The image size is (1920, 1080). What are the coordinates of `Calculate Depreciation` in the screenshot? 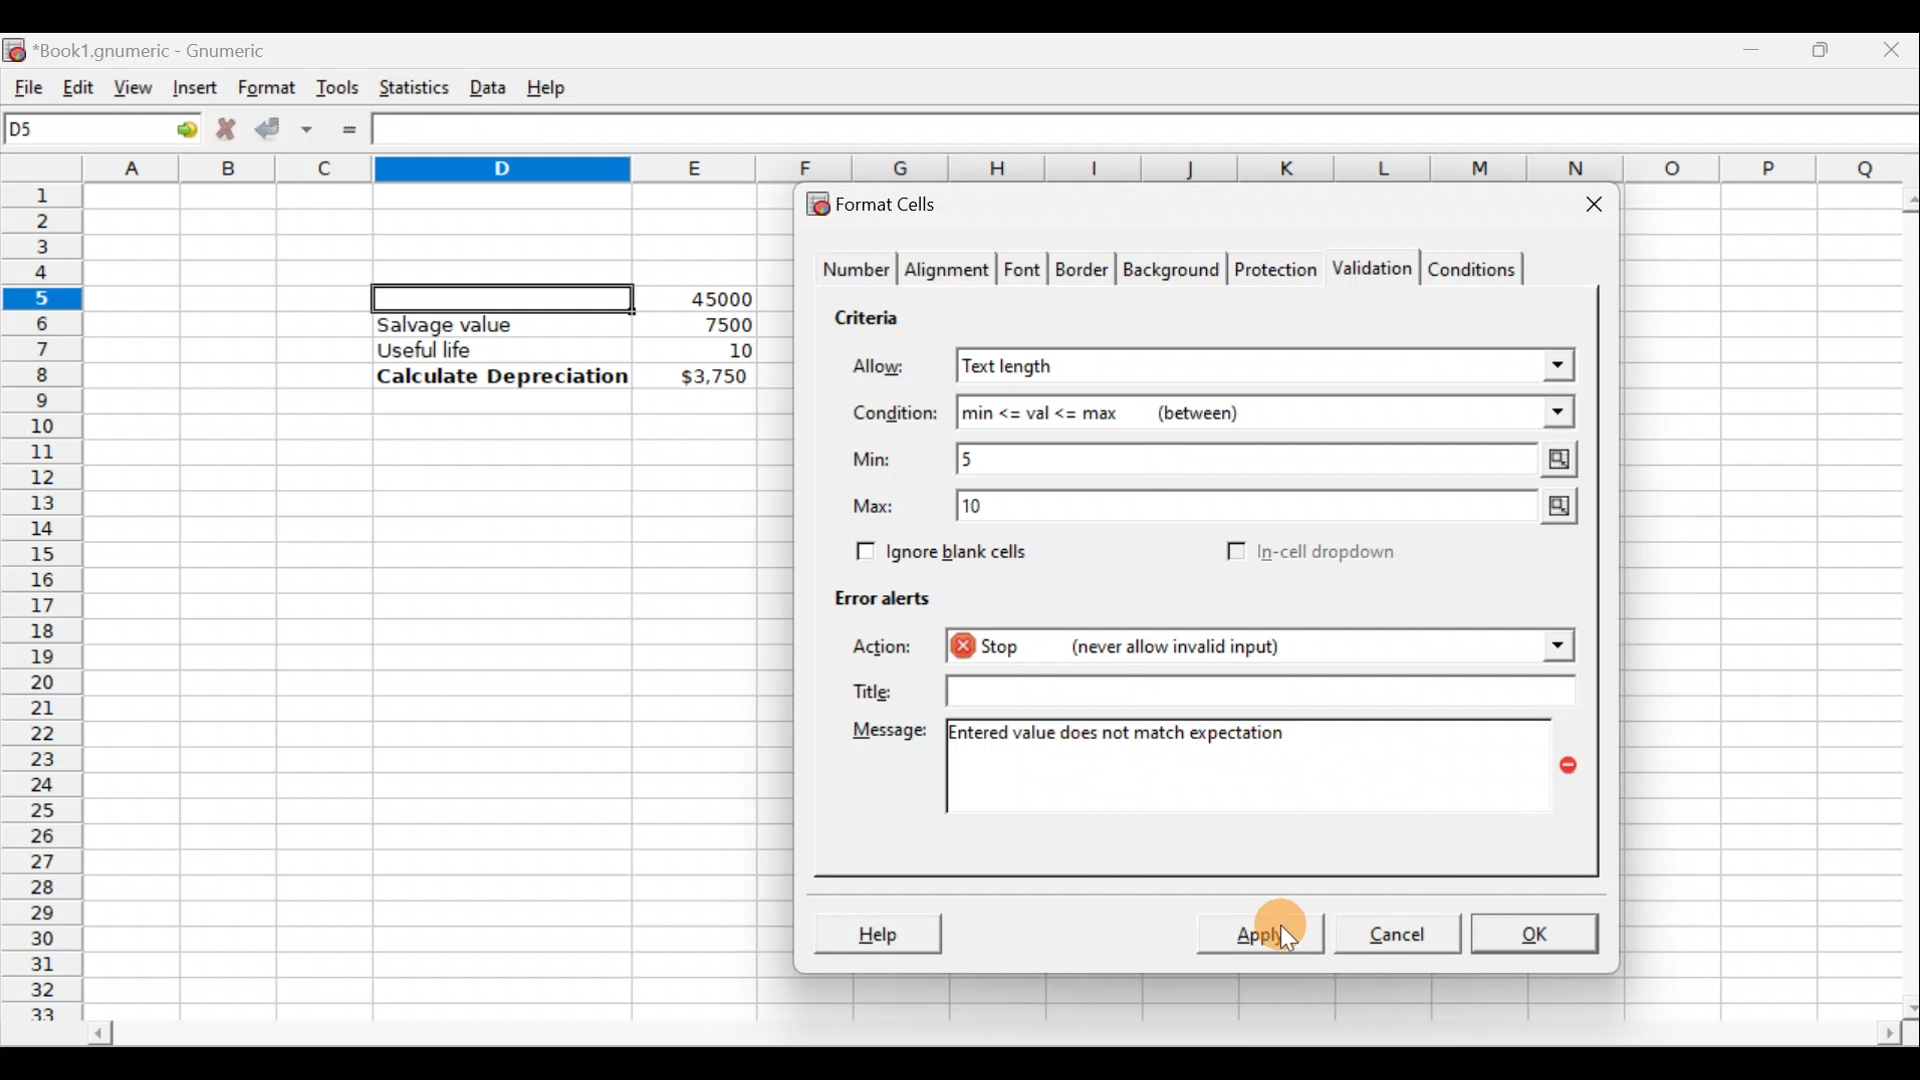 It's located at (502, 375).